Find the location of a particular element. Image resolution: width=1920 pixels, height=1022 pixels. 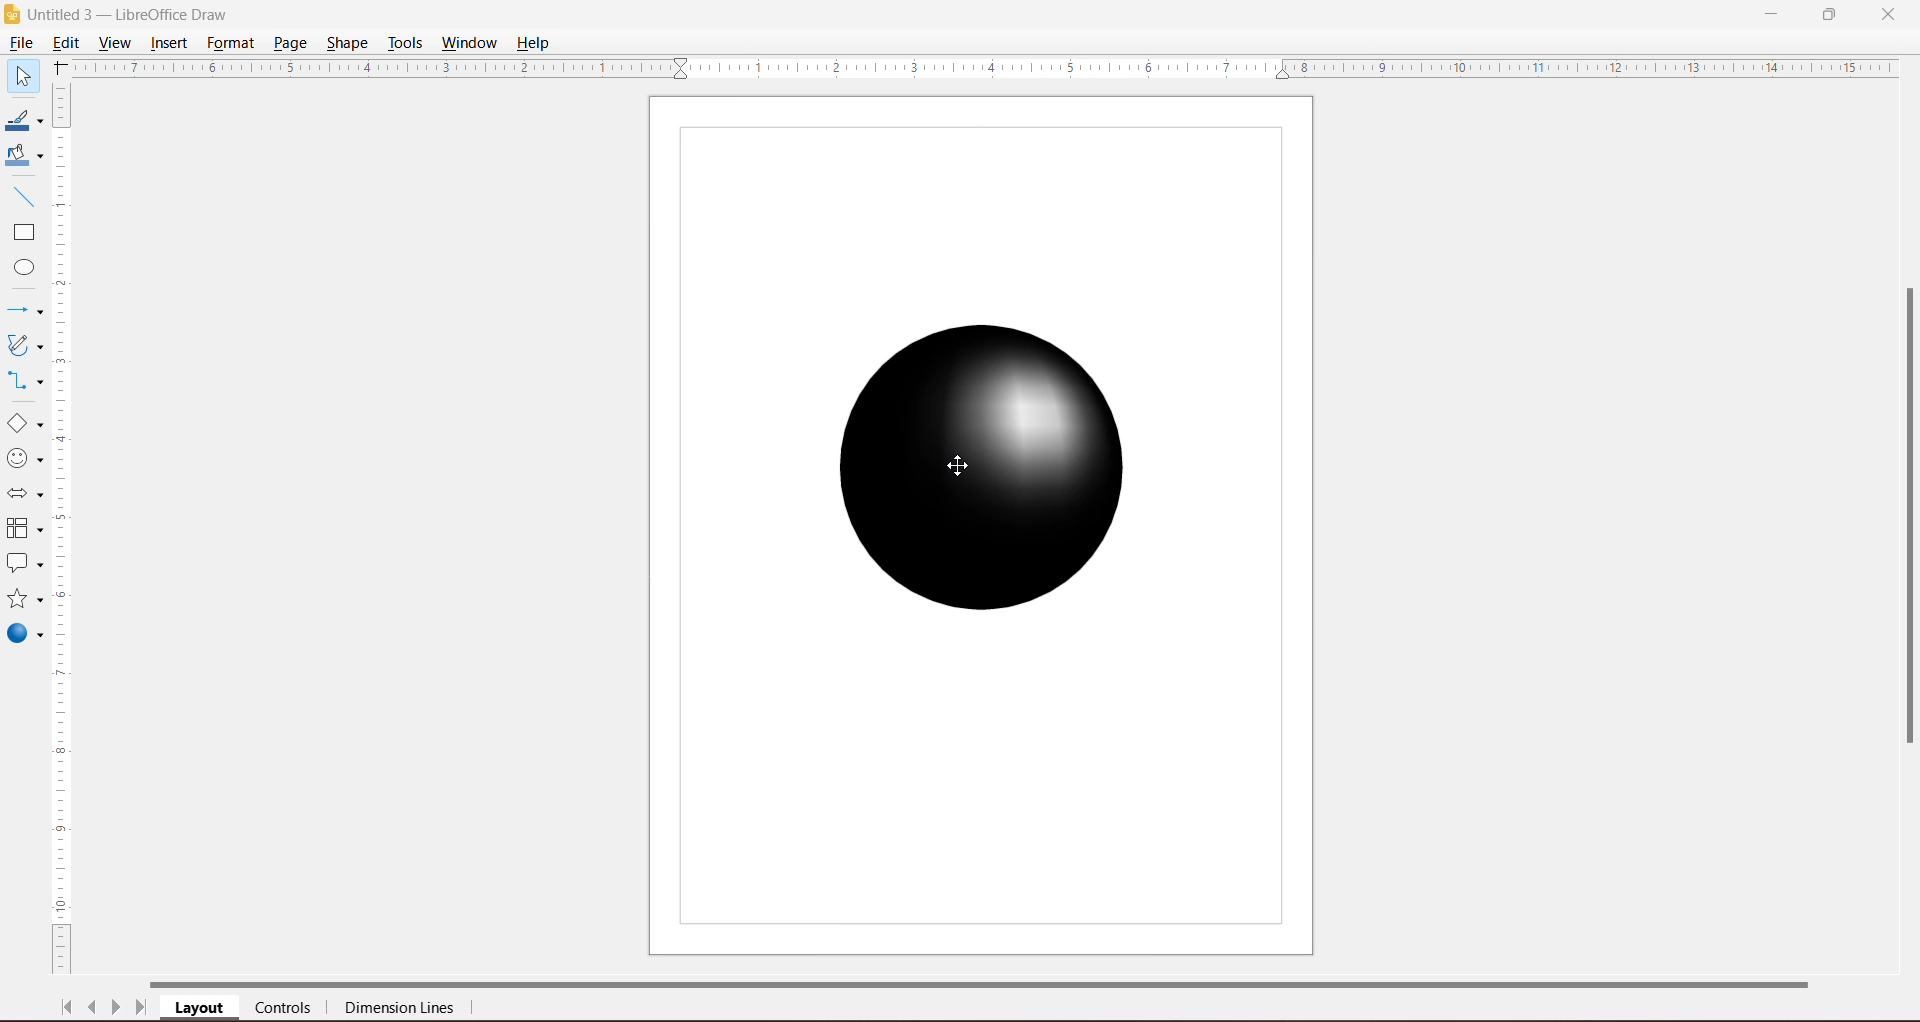

Connectors is located at coordinates (23, 382).